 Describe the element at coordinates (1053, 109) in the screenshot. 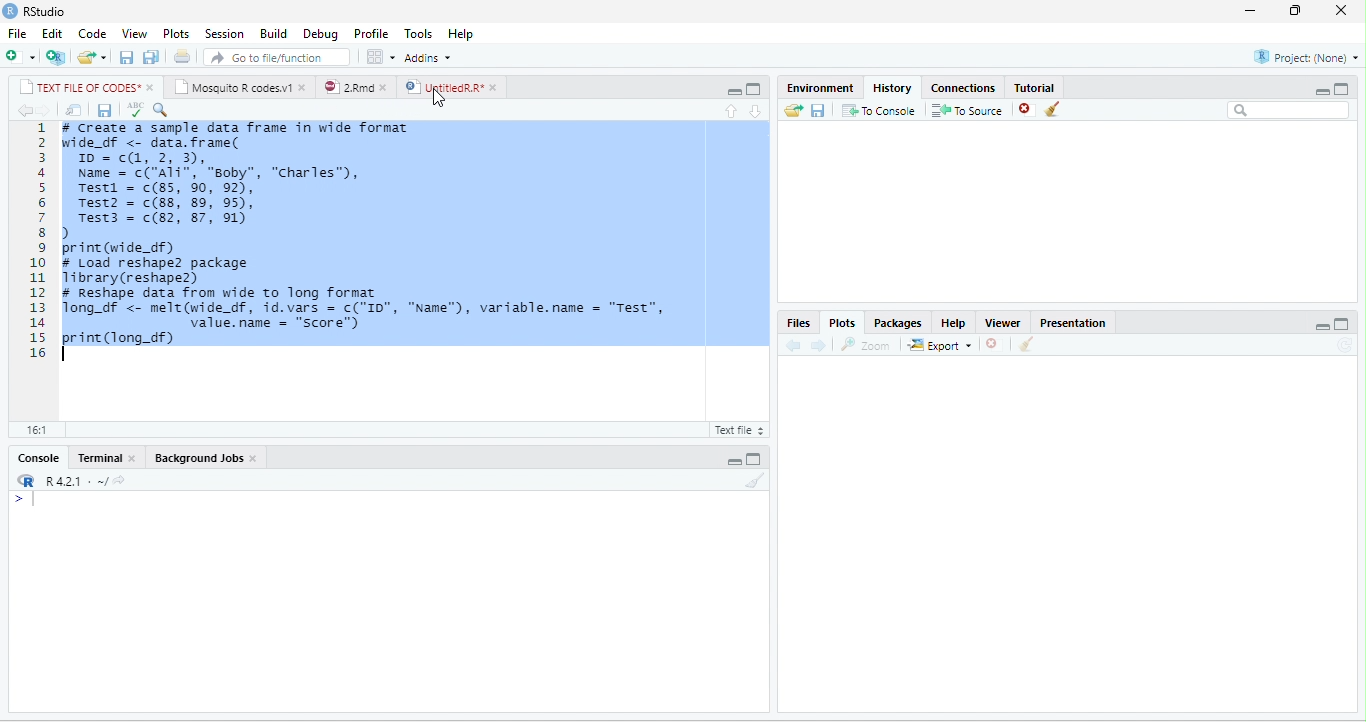

I see `clear` at that location.